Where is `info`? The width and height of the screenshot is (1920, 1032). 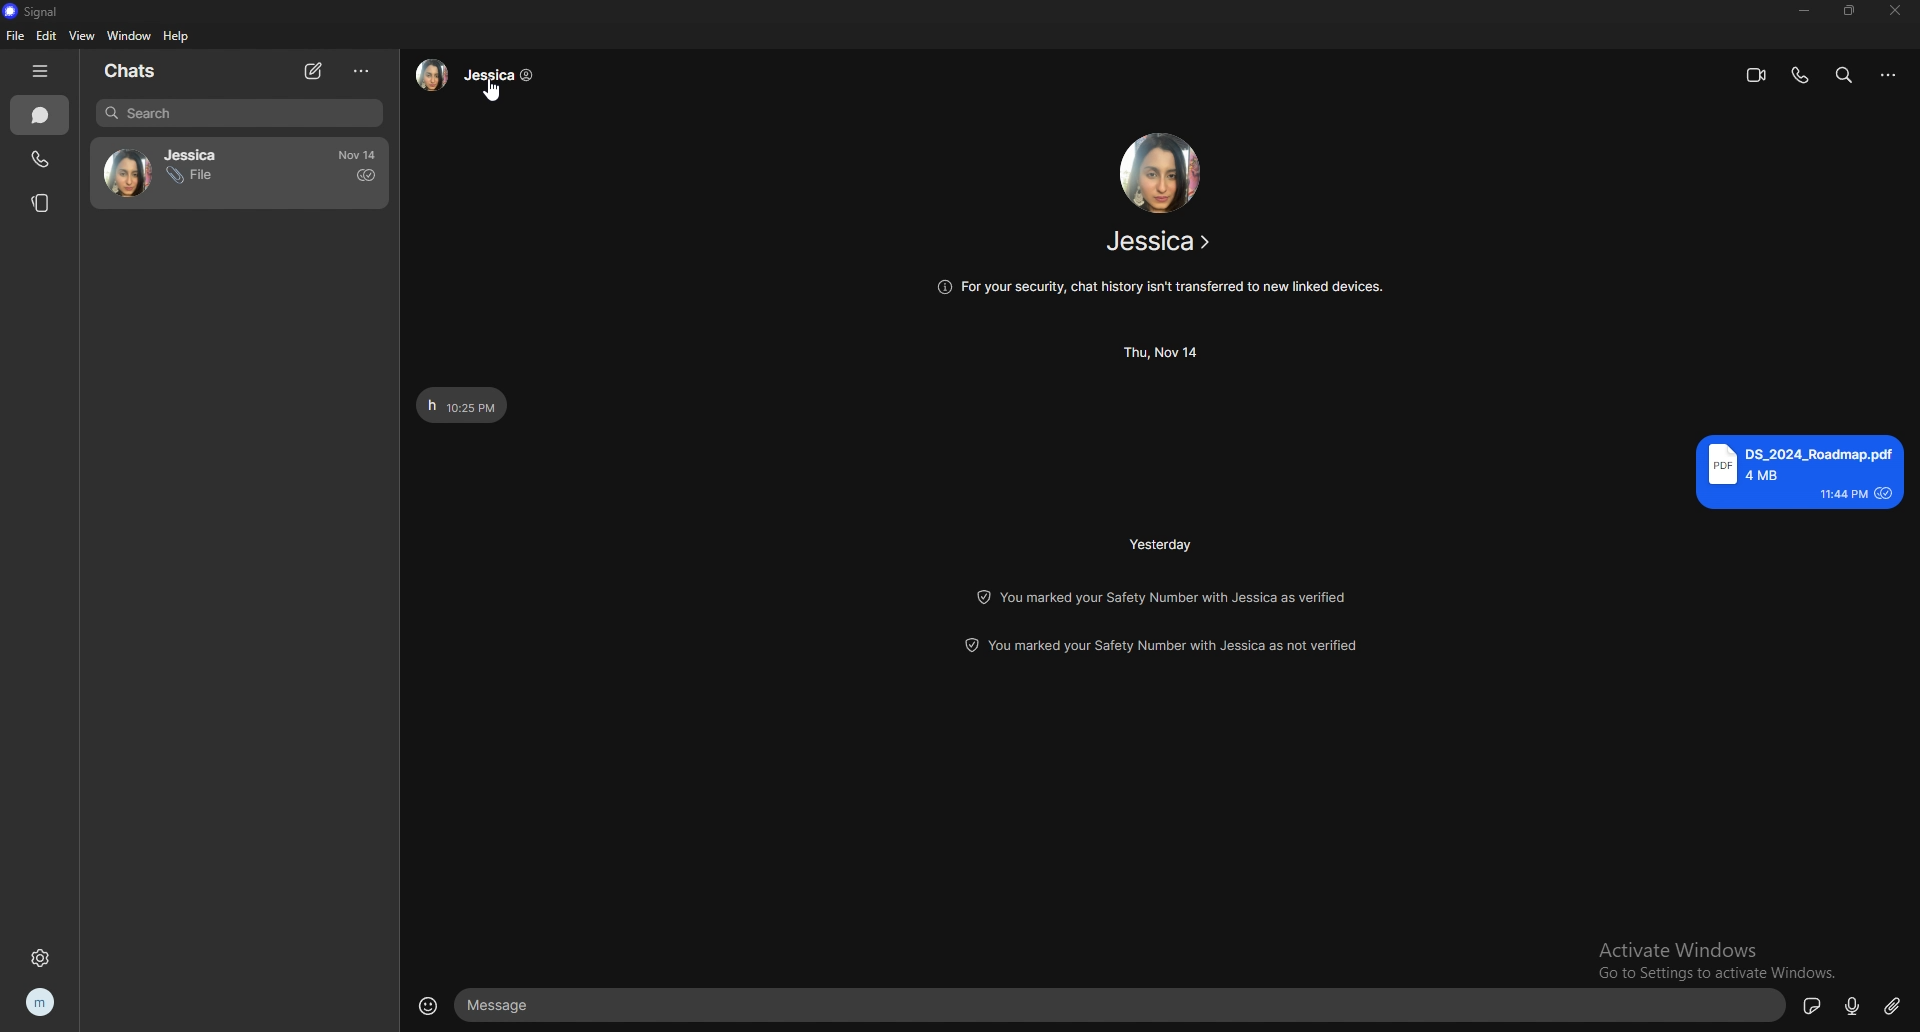 info is located at coordinates (478, 75).